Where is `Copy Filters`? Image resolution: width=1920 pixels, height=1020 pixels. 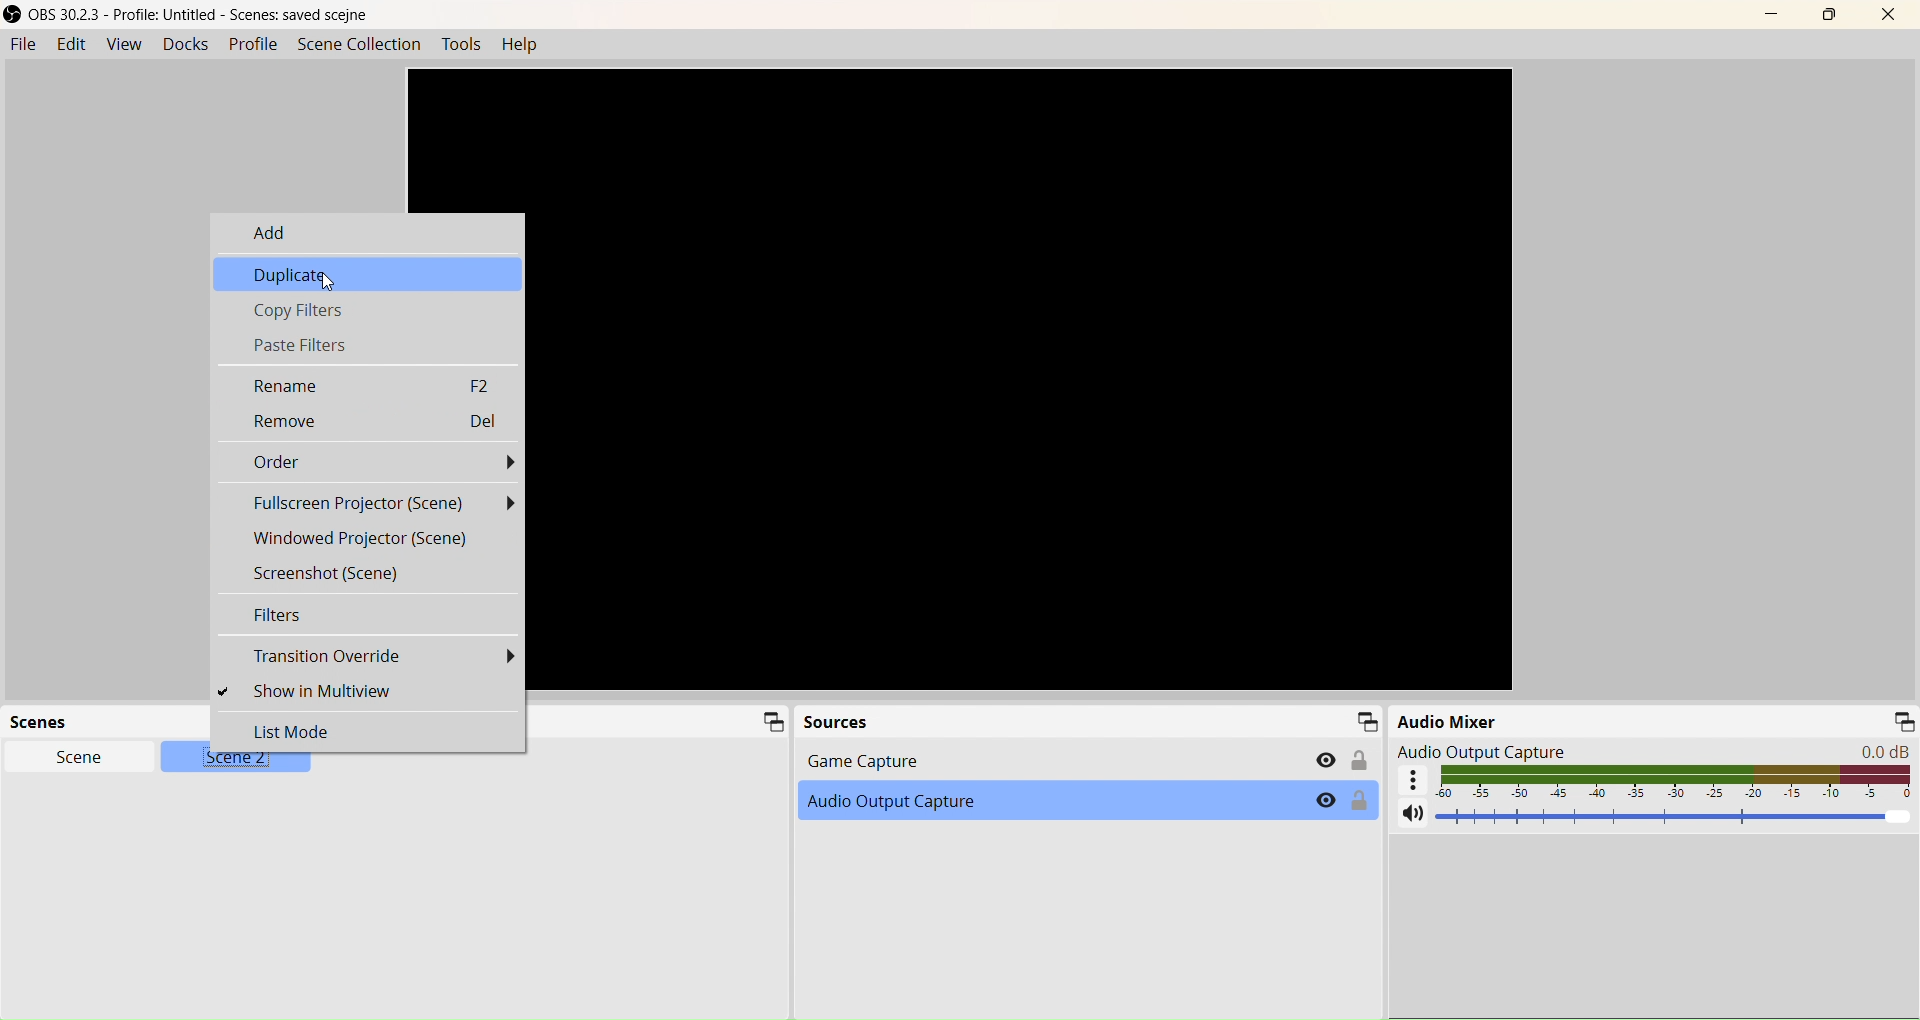
Copy Filters is located at coordinates (365, 309).